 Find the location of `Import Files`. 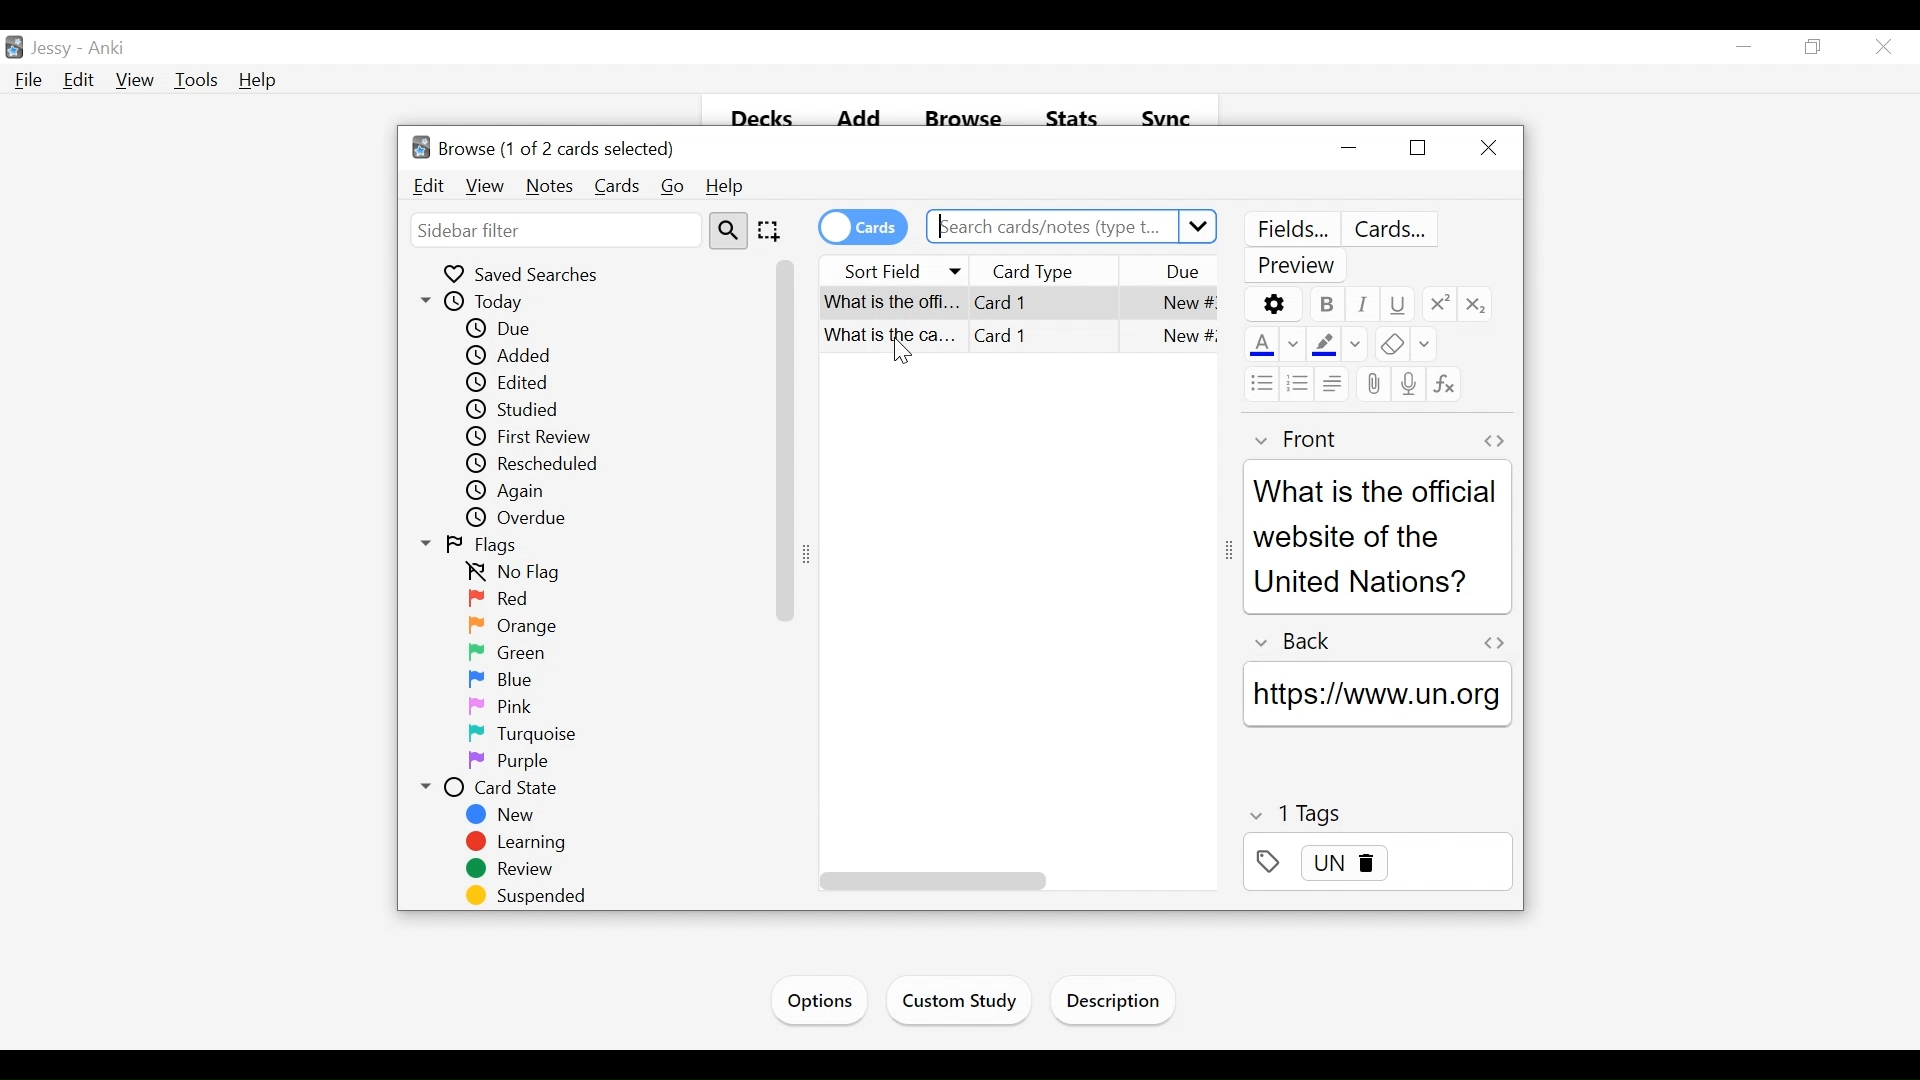

Import Files is located at coordinates (1118, 1004).